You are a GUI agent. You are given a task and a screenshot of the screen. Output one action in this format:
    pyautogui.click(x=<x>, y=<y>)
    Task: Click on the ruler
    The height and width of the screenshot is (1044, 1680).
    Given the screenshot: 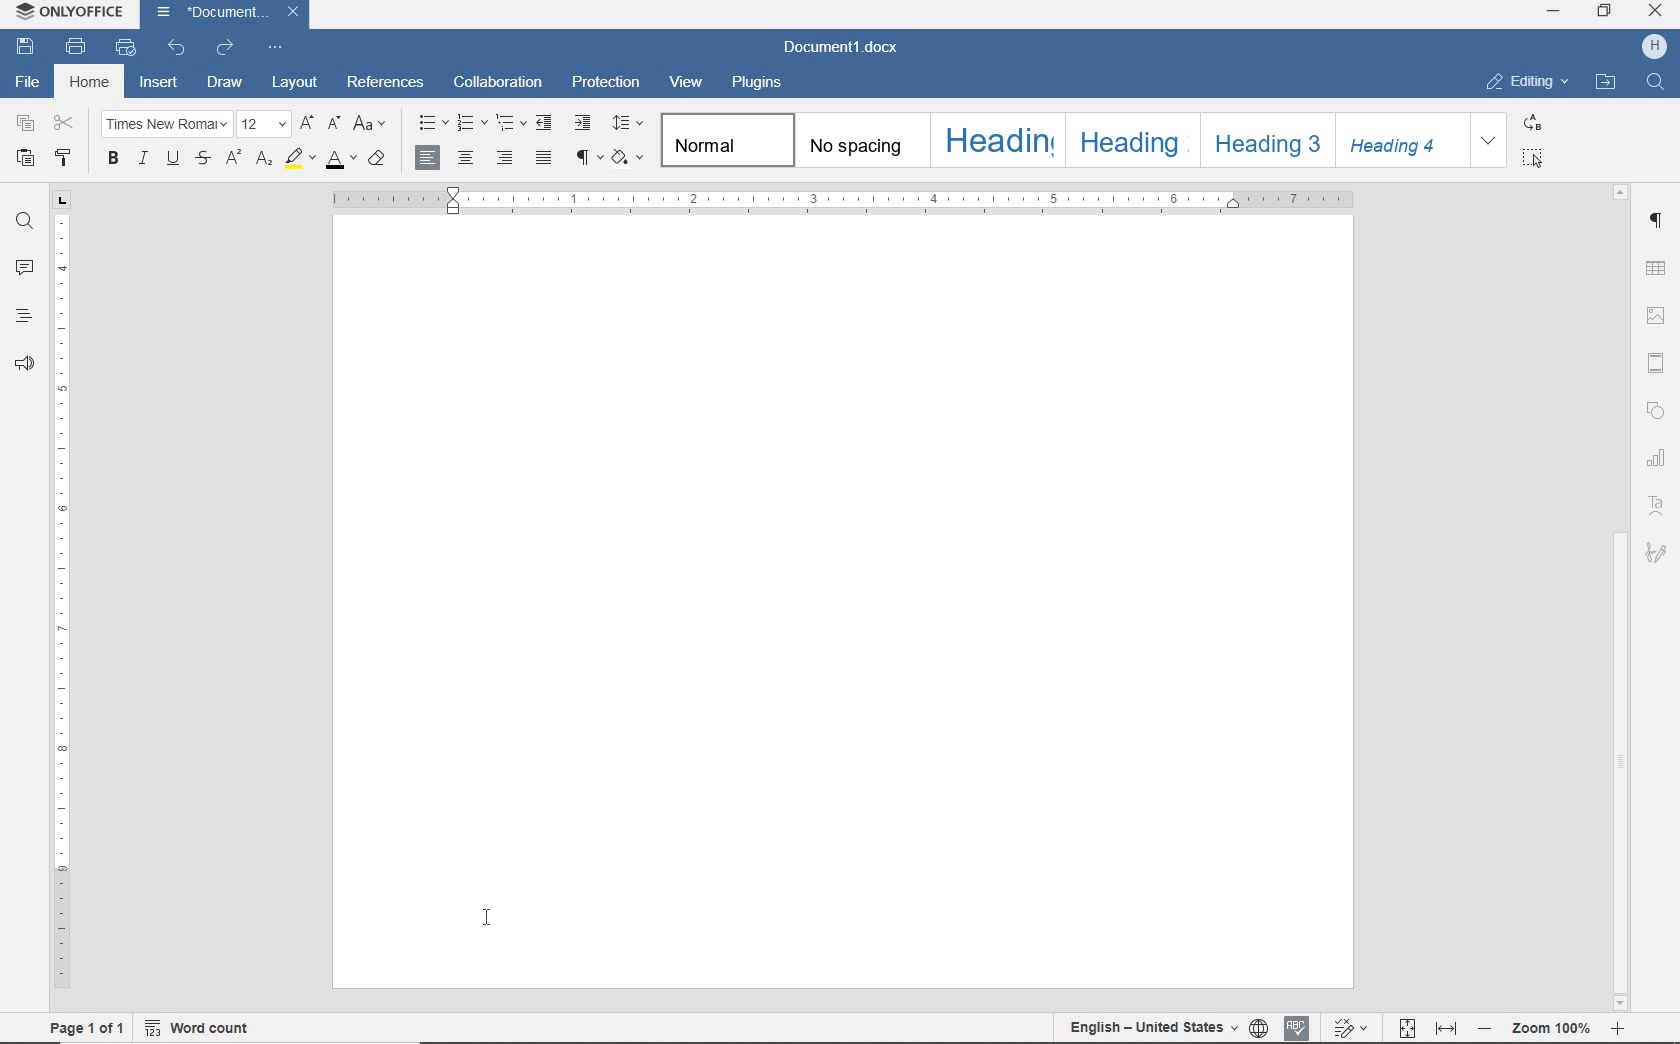 What is the action you would take?
    pyautogui.click(x=841, y=200)
    